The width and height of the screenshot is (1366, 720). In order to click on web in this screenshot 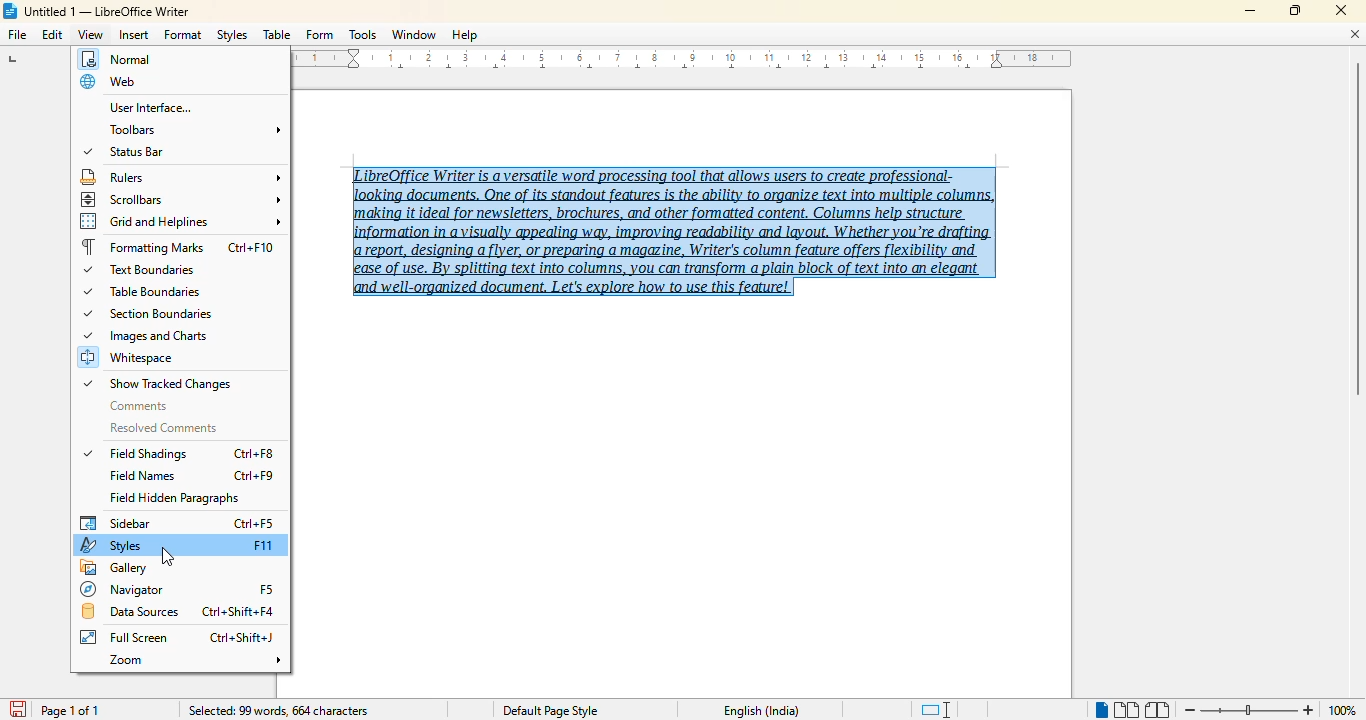, I will do `click(113, 82)`.